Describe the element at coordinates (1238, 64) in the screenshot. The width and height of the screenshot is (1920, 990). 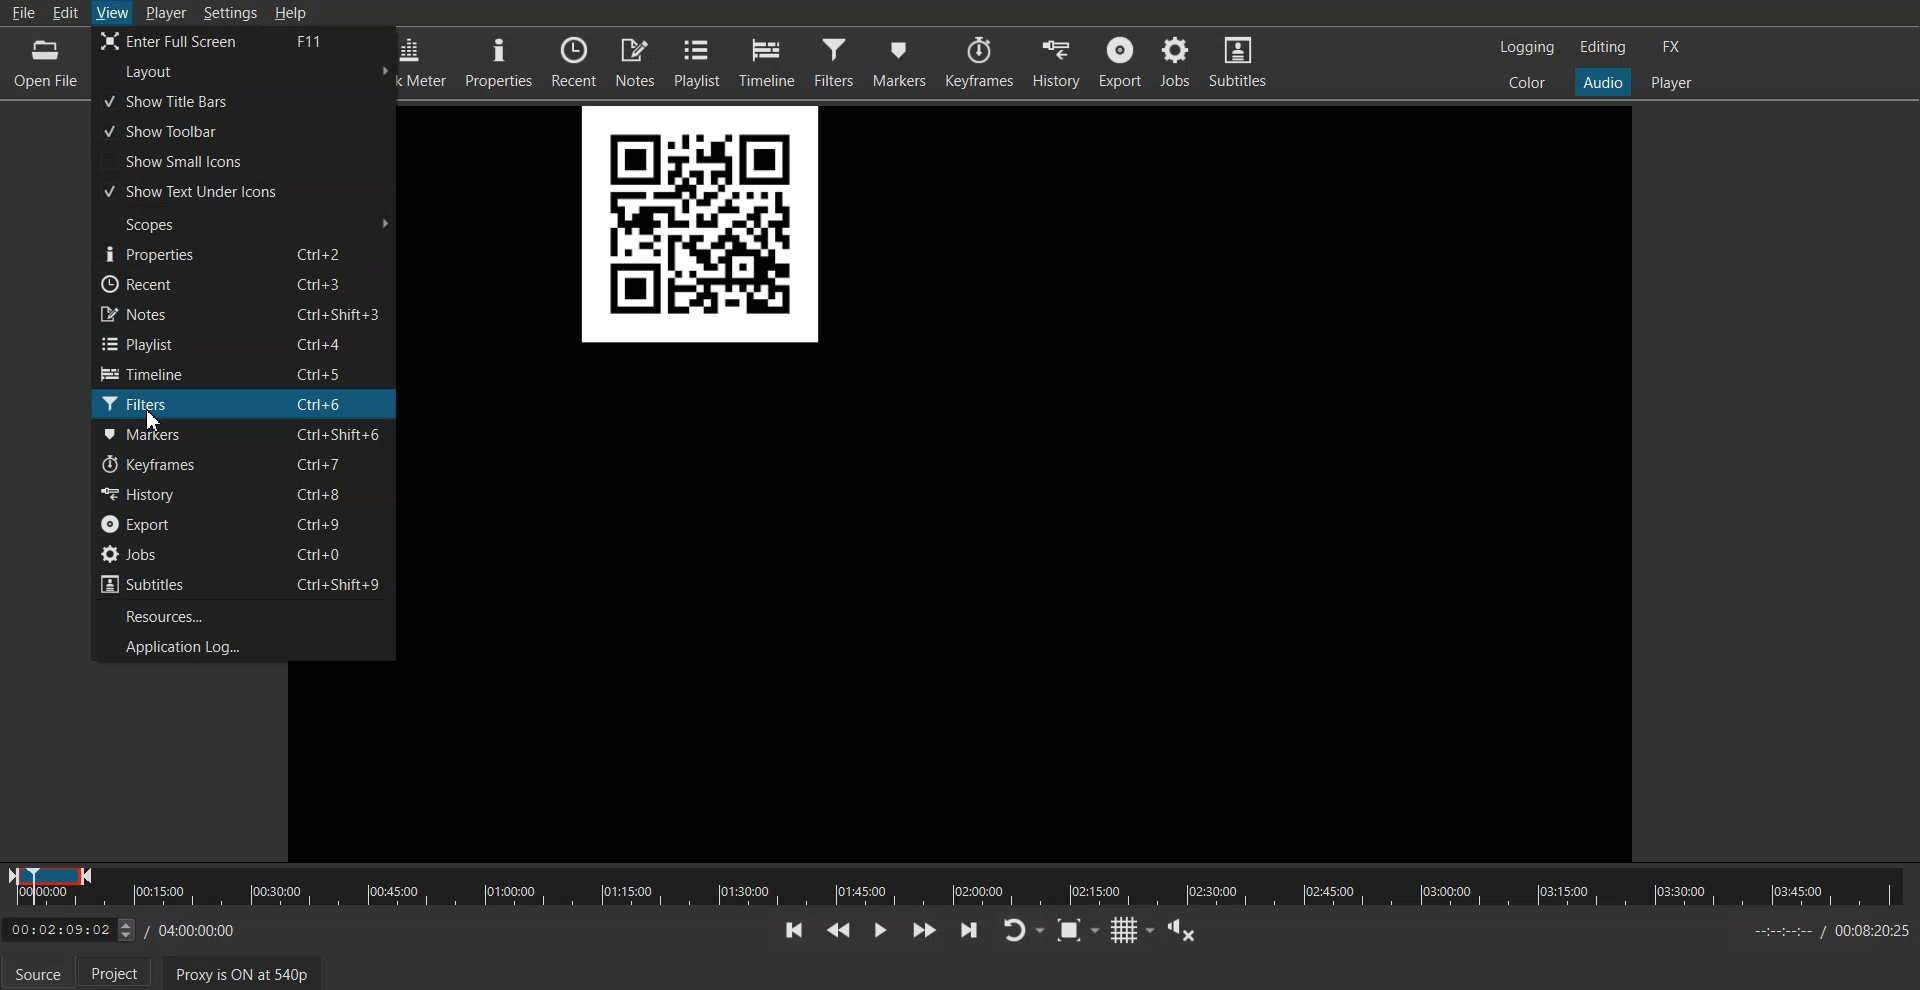
I see `Subtitles` at that location.